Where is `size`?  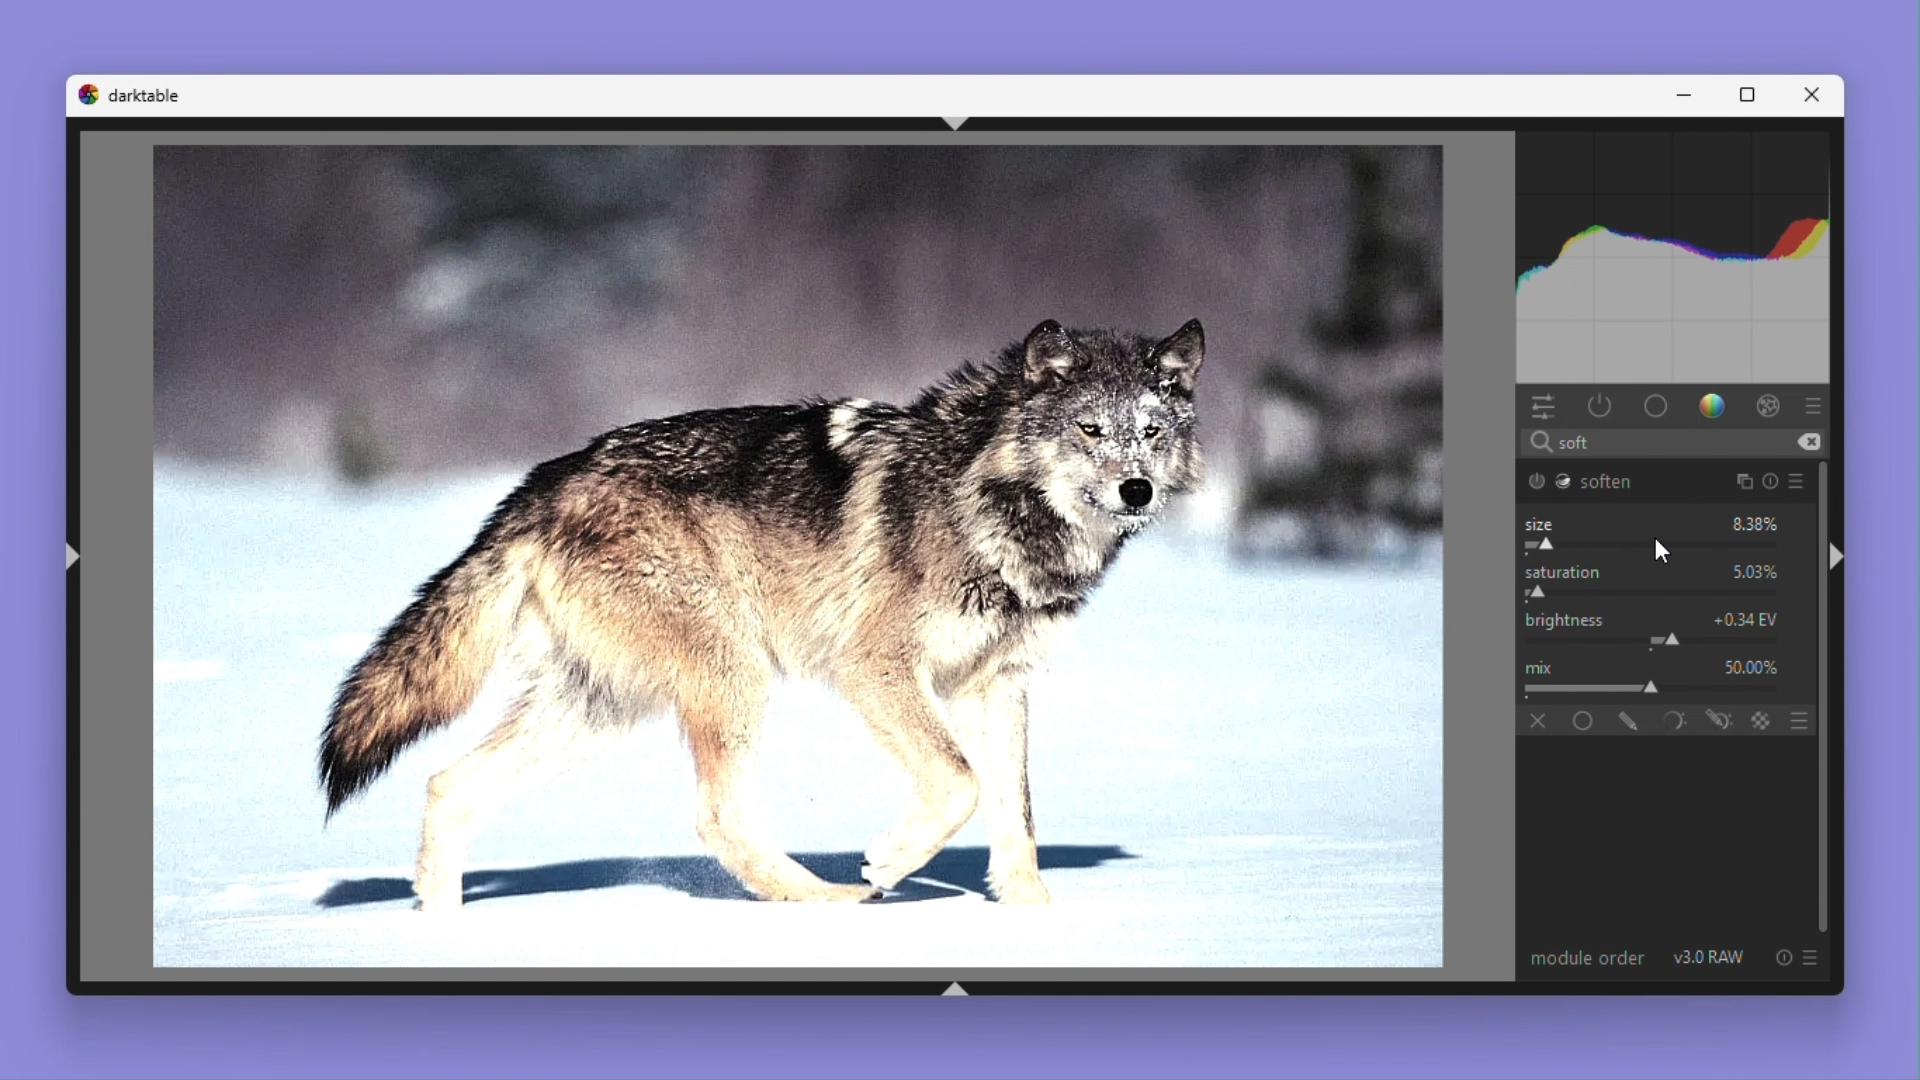 size is located at coordinates (1539, 523).